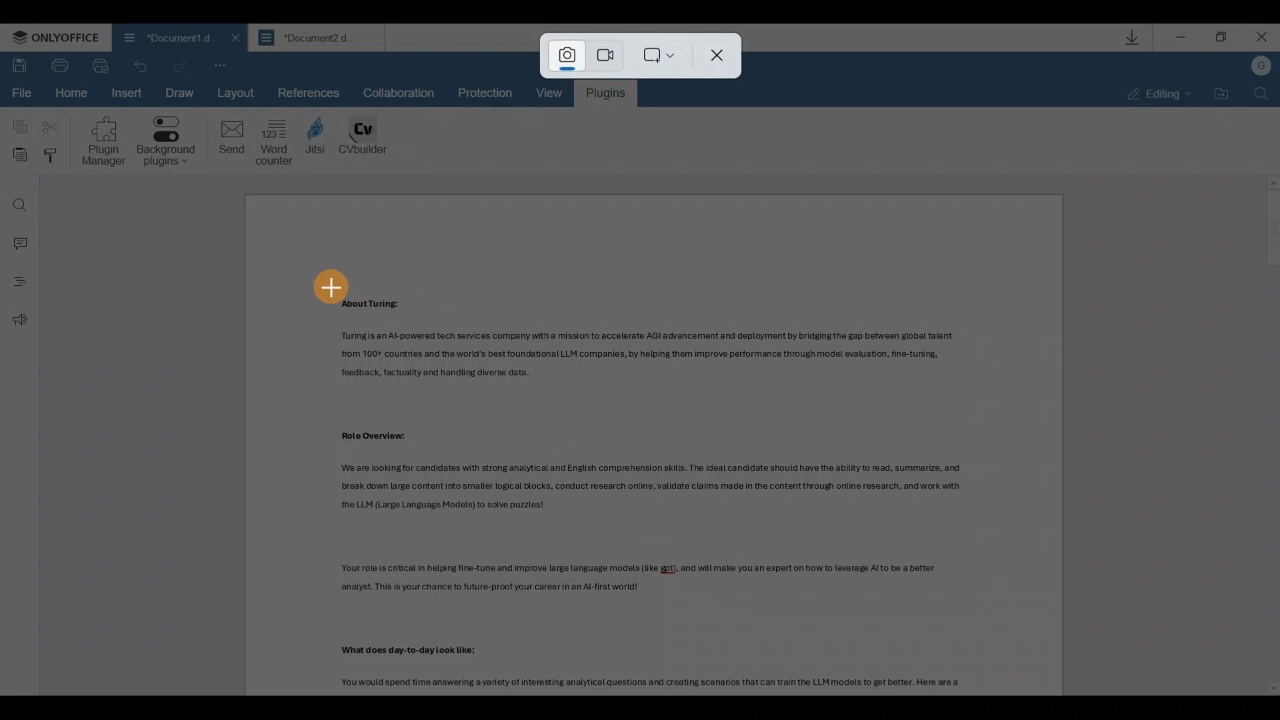  What do you see at coordinates (554, 93) in the screenshot?
I see `View` at bounding box center [554, 93].